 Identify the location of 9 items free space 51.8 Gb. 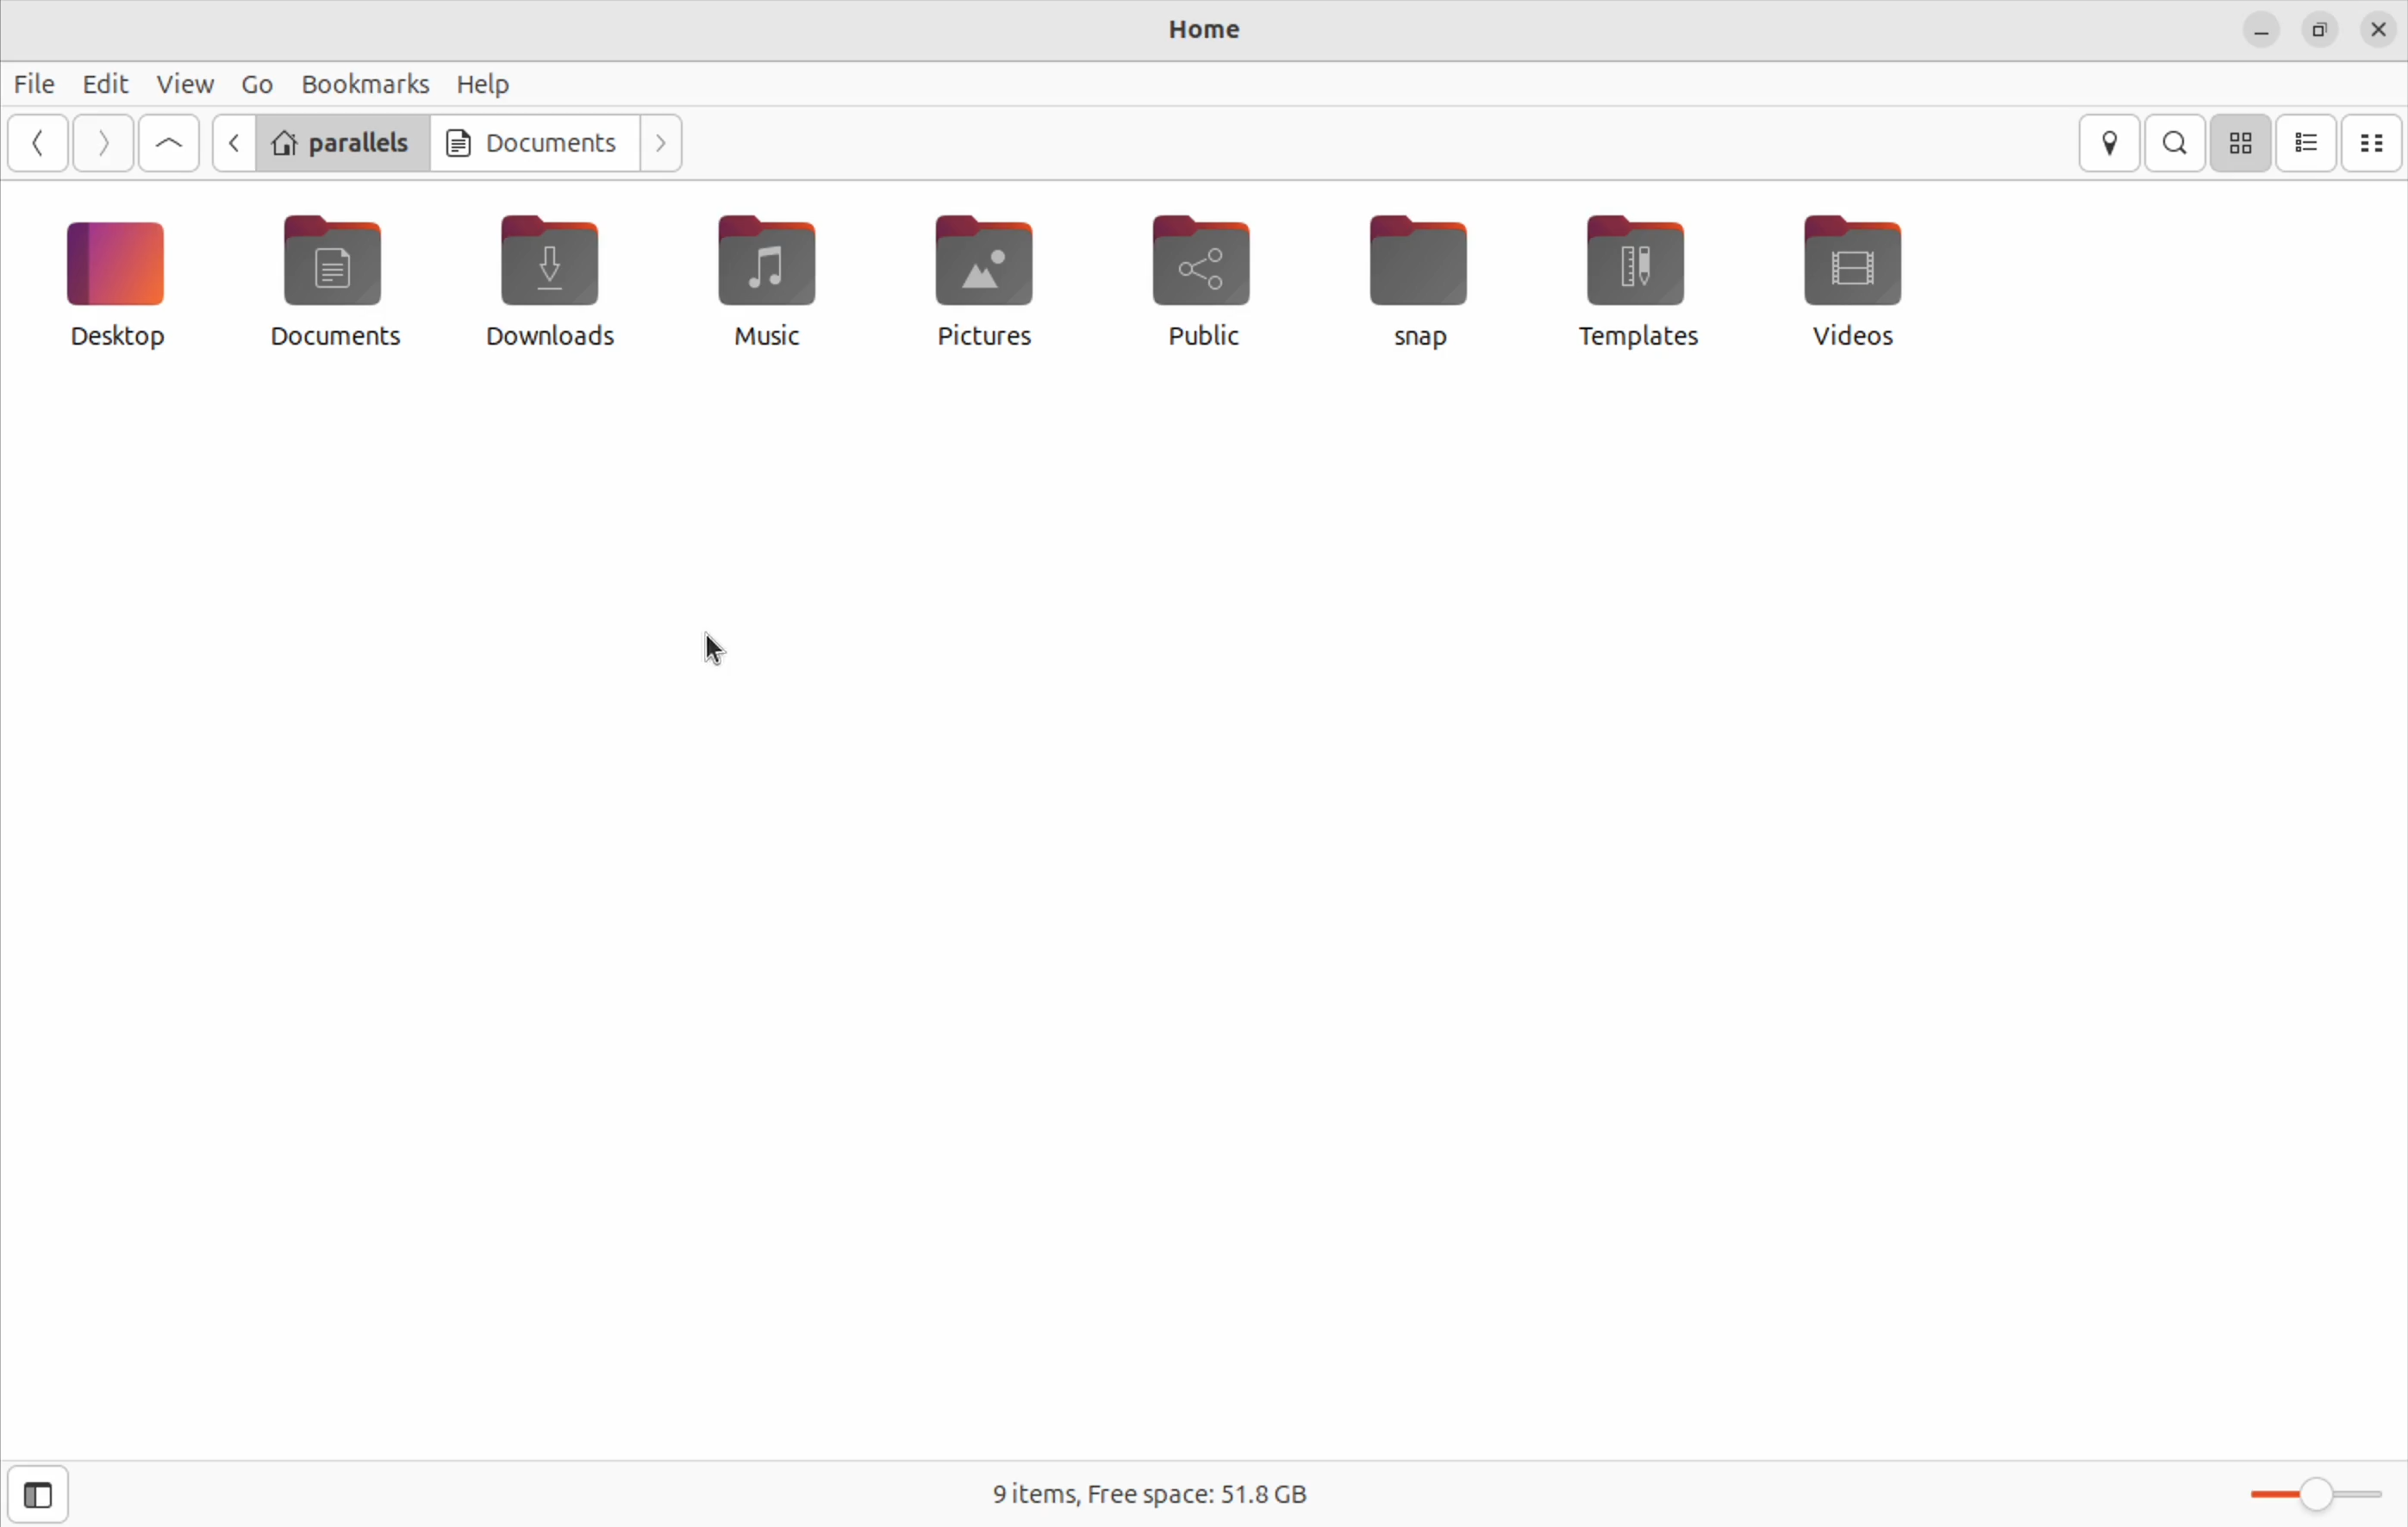
(1176, 1494).